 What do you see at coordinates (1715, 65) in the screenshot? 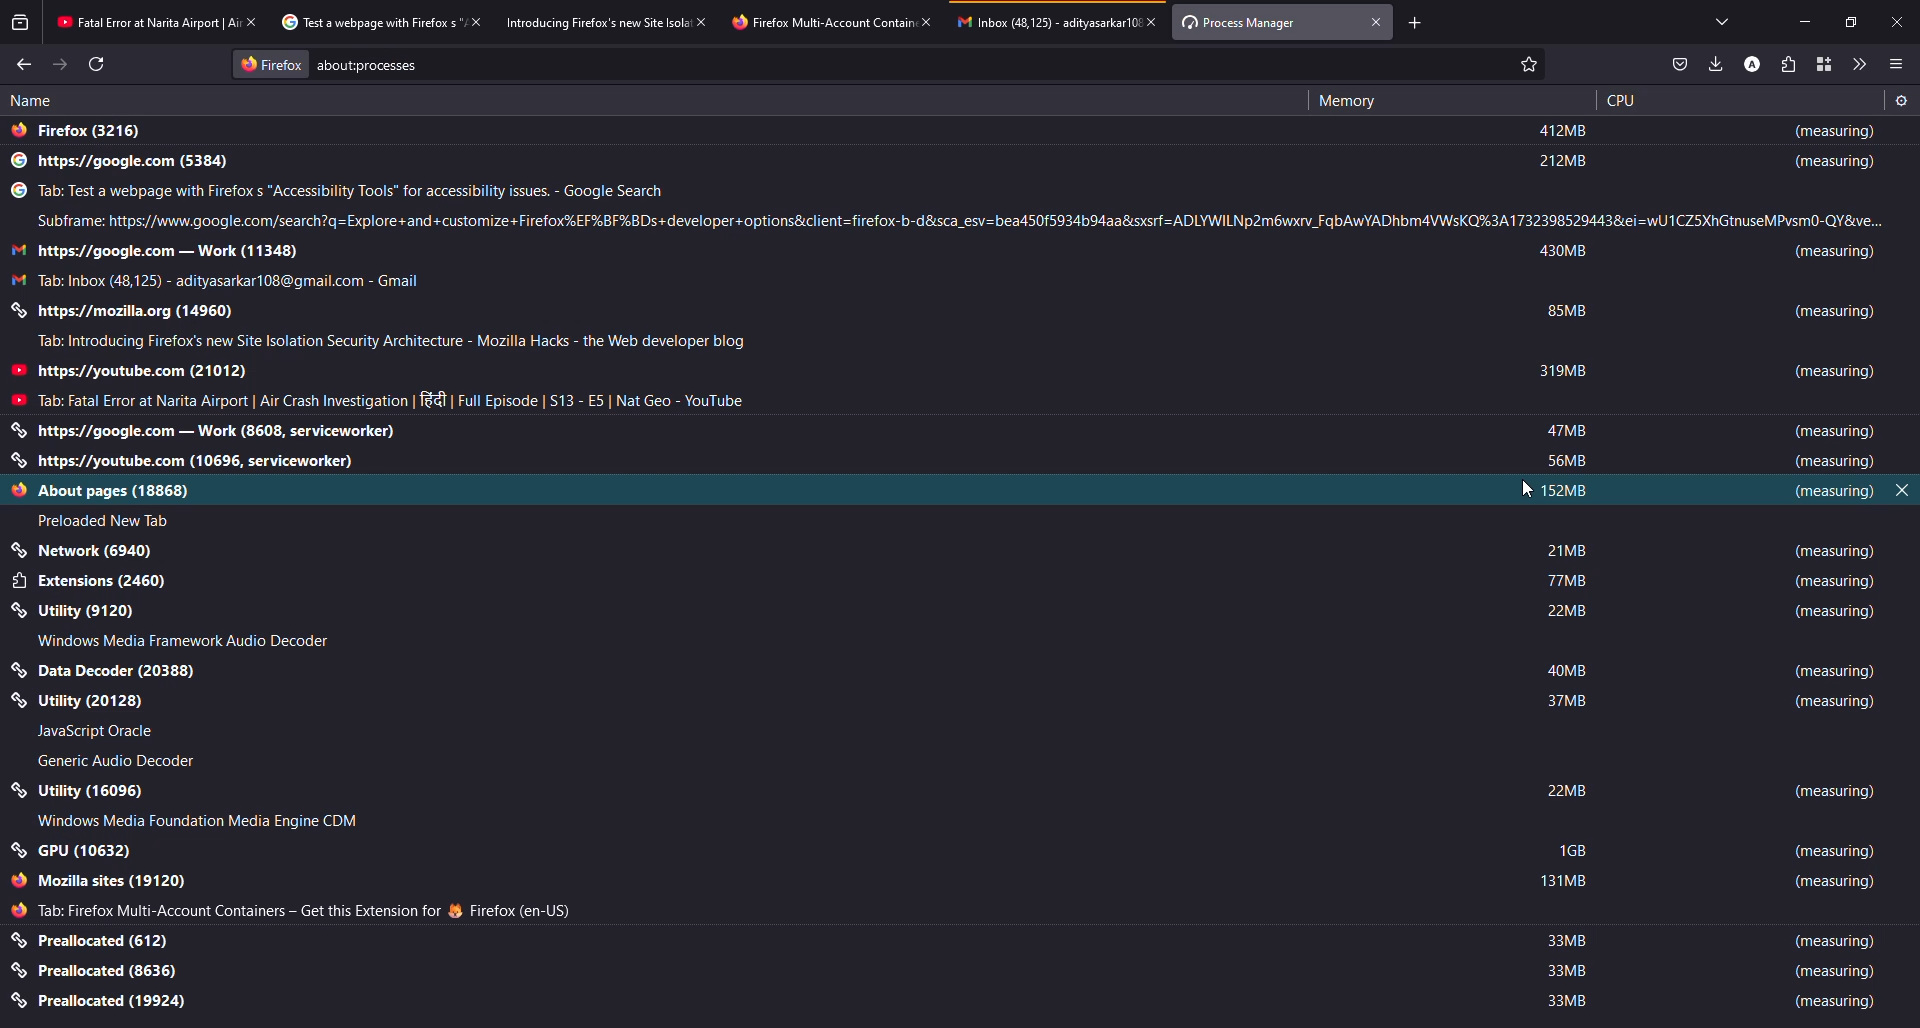
I see `downloads` at bounding box center [1715, 65].